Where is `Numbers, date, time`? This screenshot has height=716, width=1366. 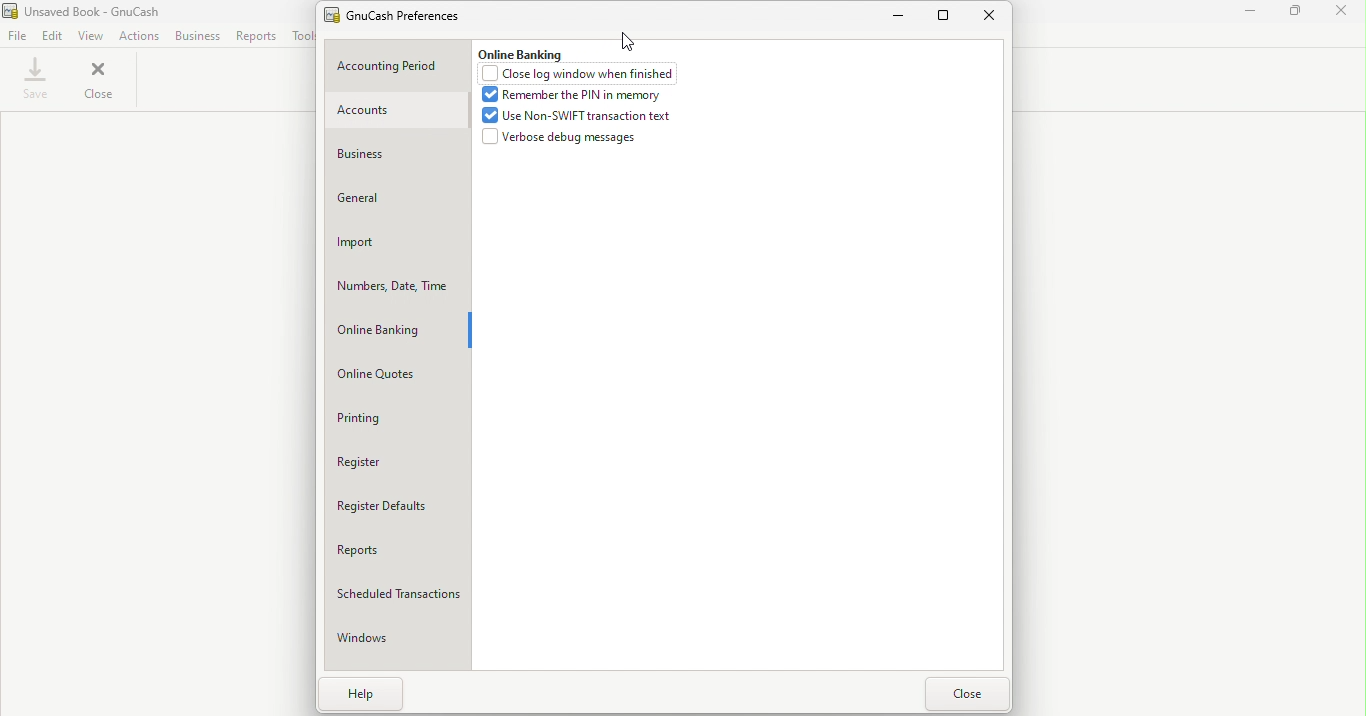 Numbers, date, time is located at coordinates (398, 286).